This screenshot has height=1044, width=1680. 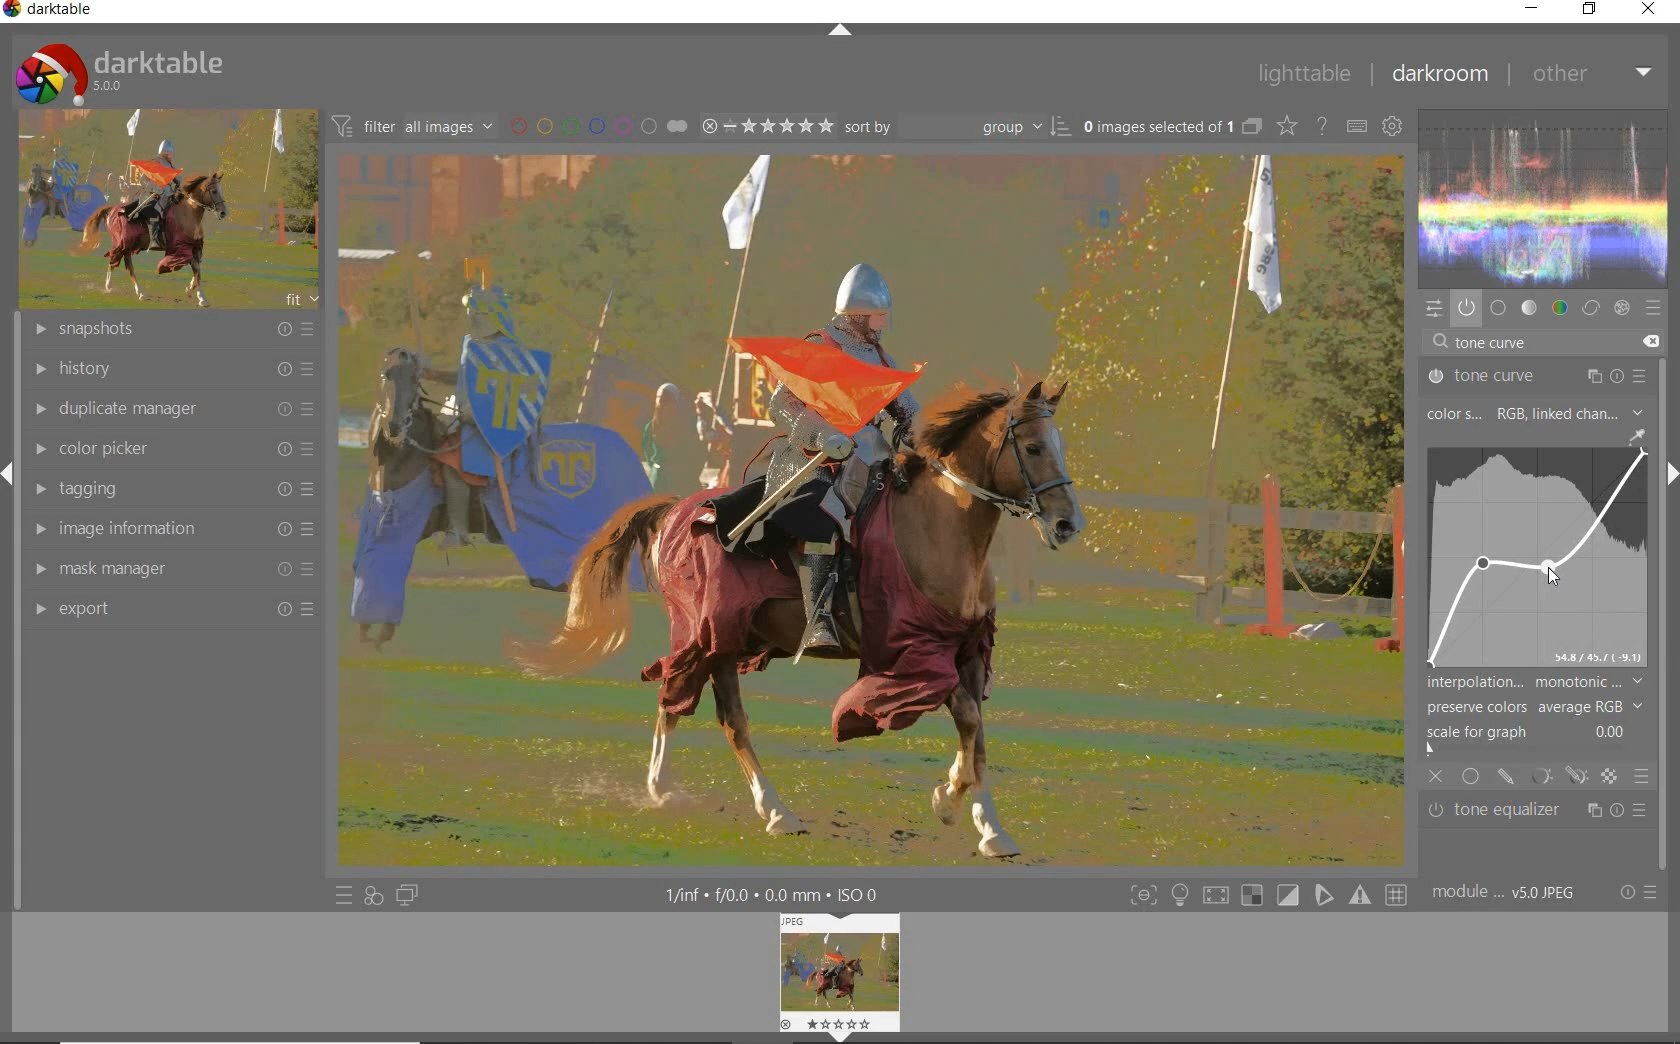 I want to click on darkroom, so click(x=1439, y=76).